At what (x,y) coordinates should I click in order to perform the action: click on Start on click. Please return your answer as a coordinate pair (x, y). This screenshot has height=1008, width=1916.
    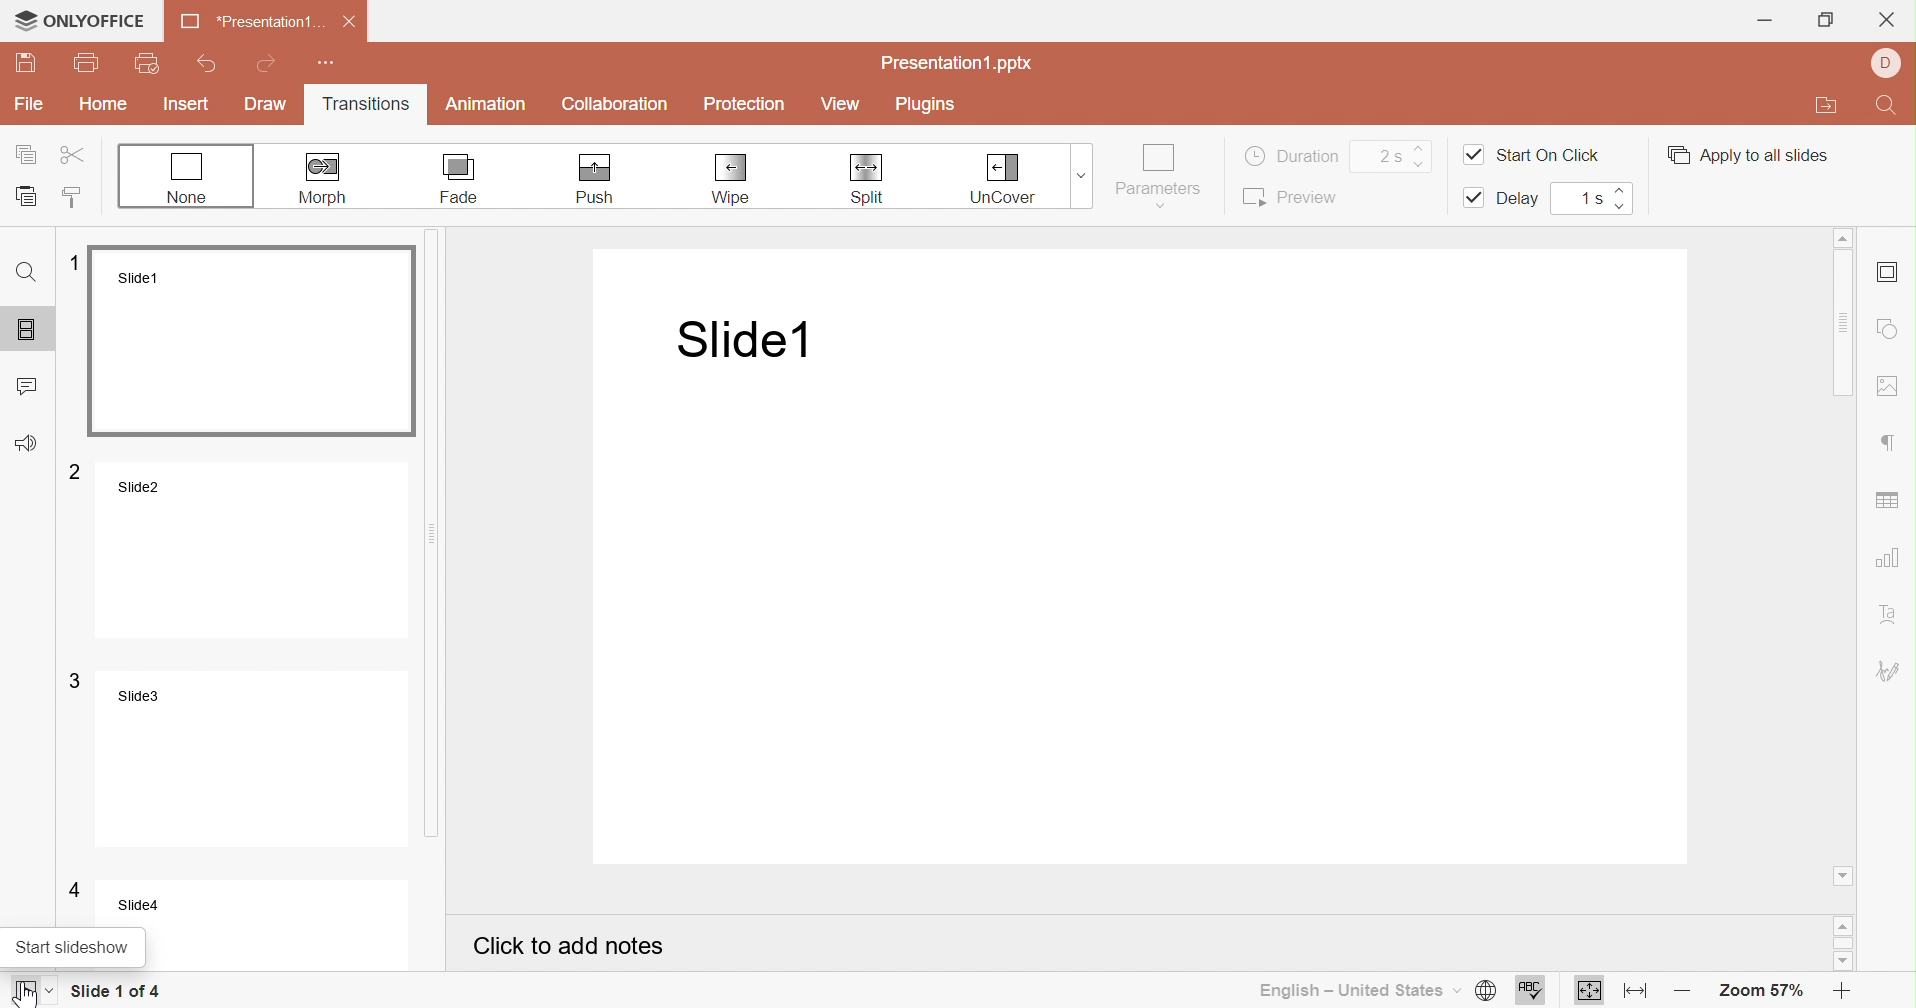
    Looking at the image, I should click on (1532, 153).